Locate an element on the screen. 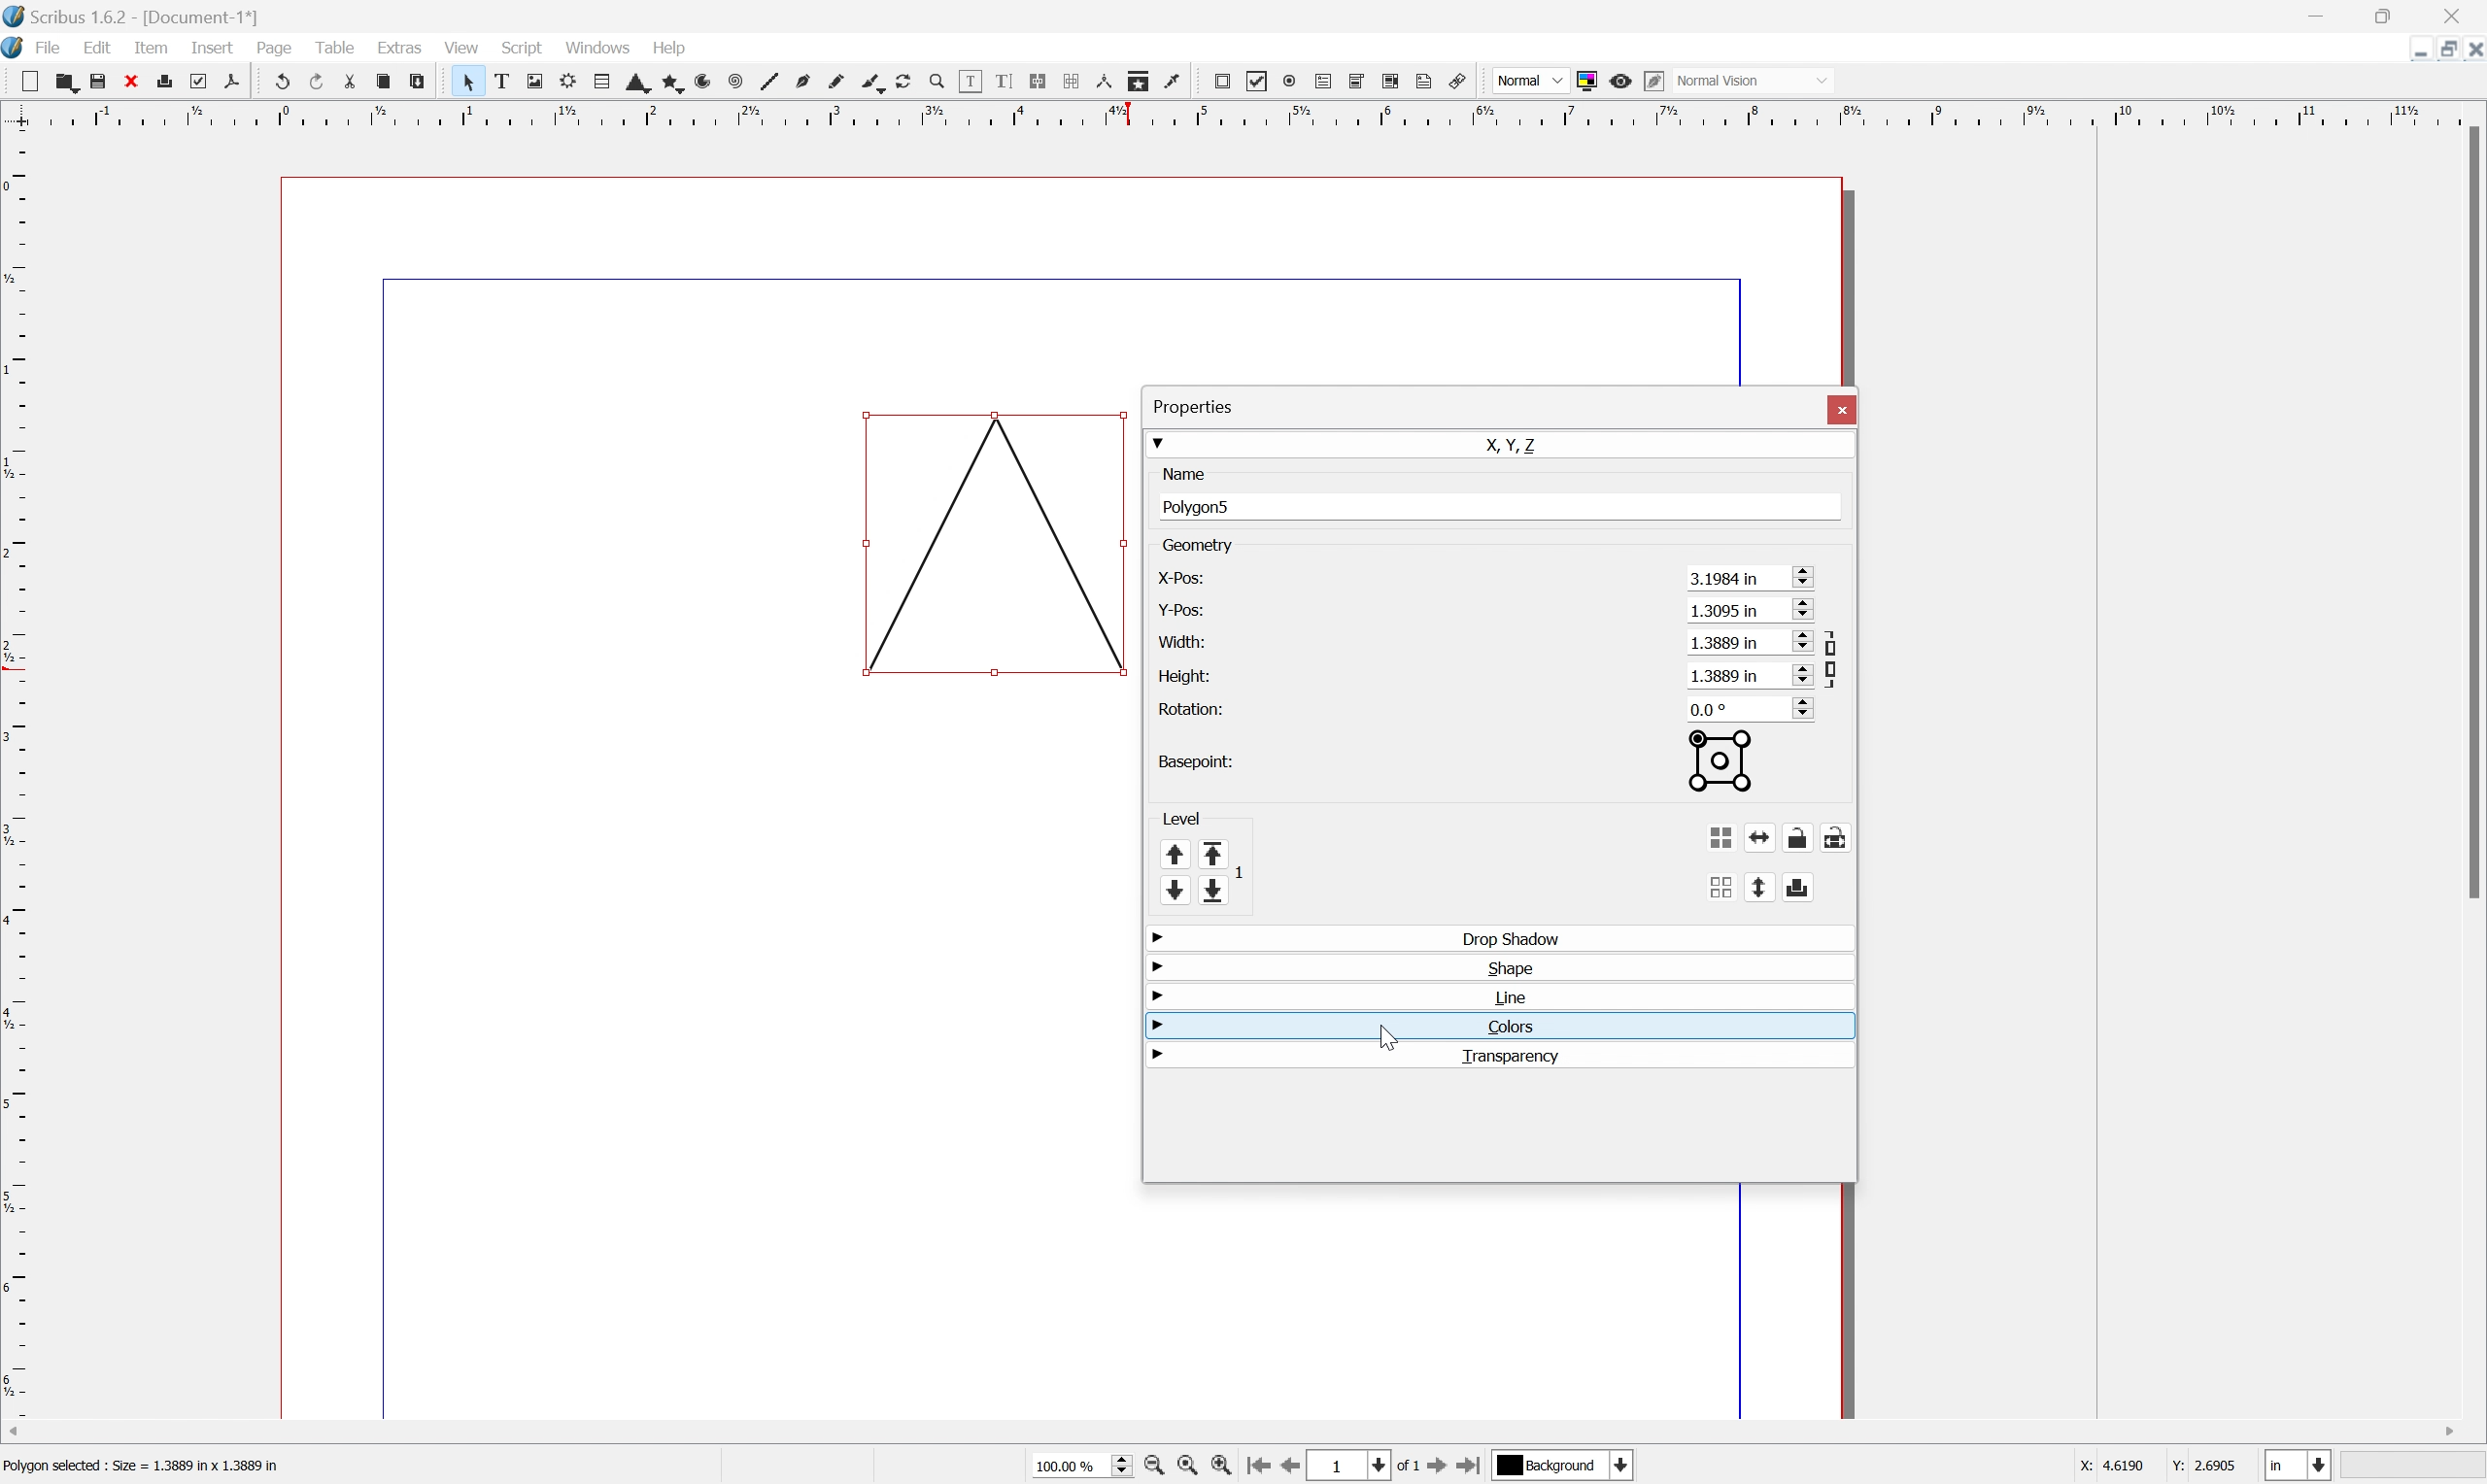 Image resolution: width=2487 pixels, height=1484 pixels. Preview mode is located at coordinates (1620, 81).